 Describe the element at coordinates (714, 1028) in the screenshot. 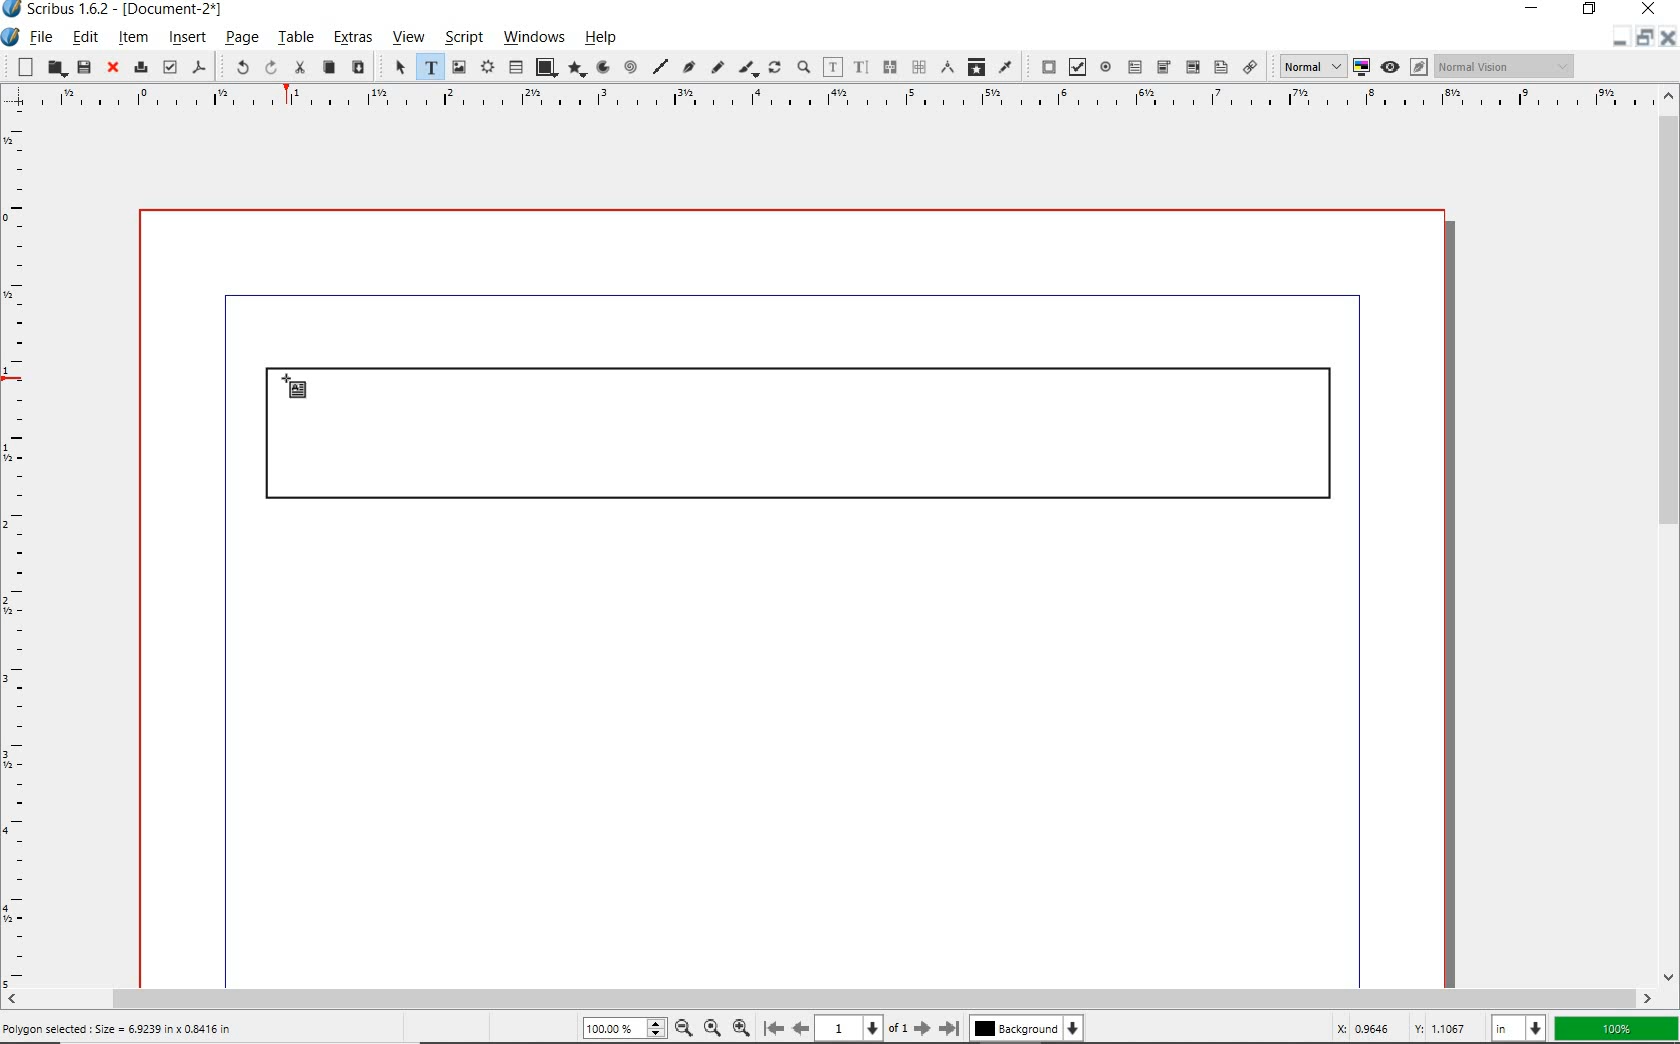

I see `zoom to` at that location.